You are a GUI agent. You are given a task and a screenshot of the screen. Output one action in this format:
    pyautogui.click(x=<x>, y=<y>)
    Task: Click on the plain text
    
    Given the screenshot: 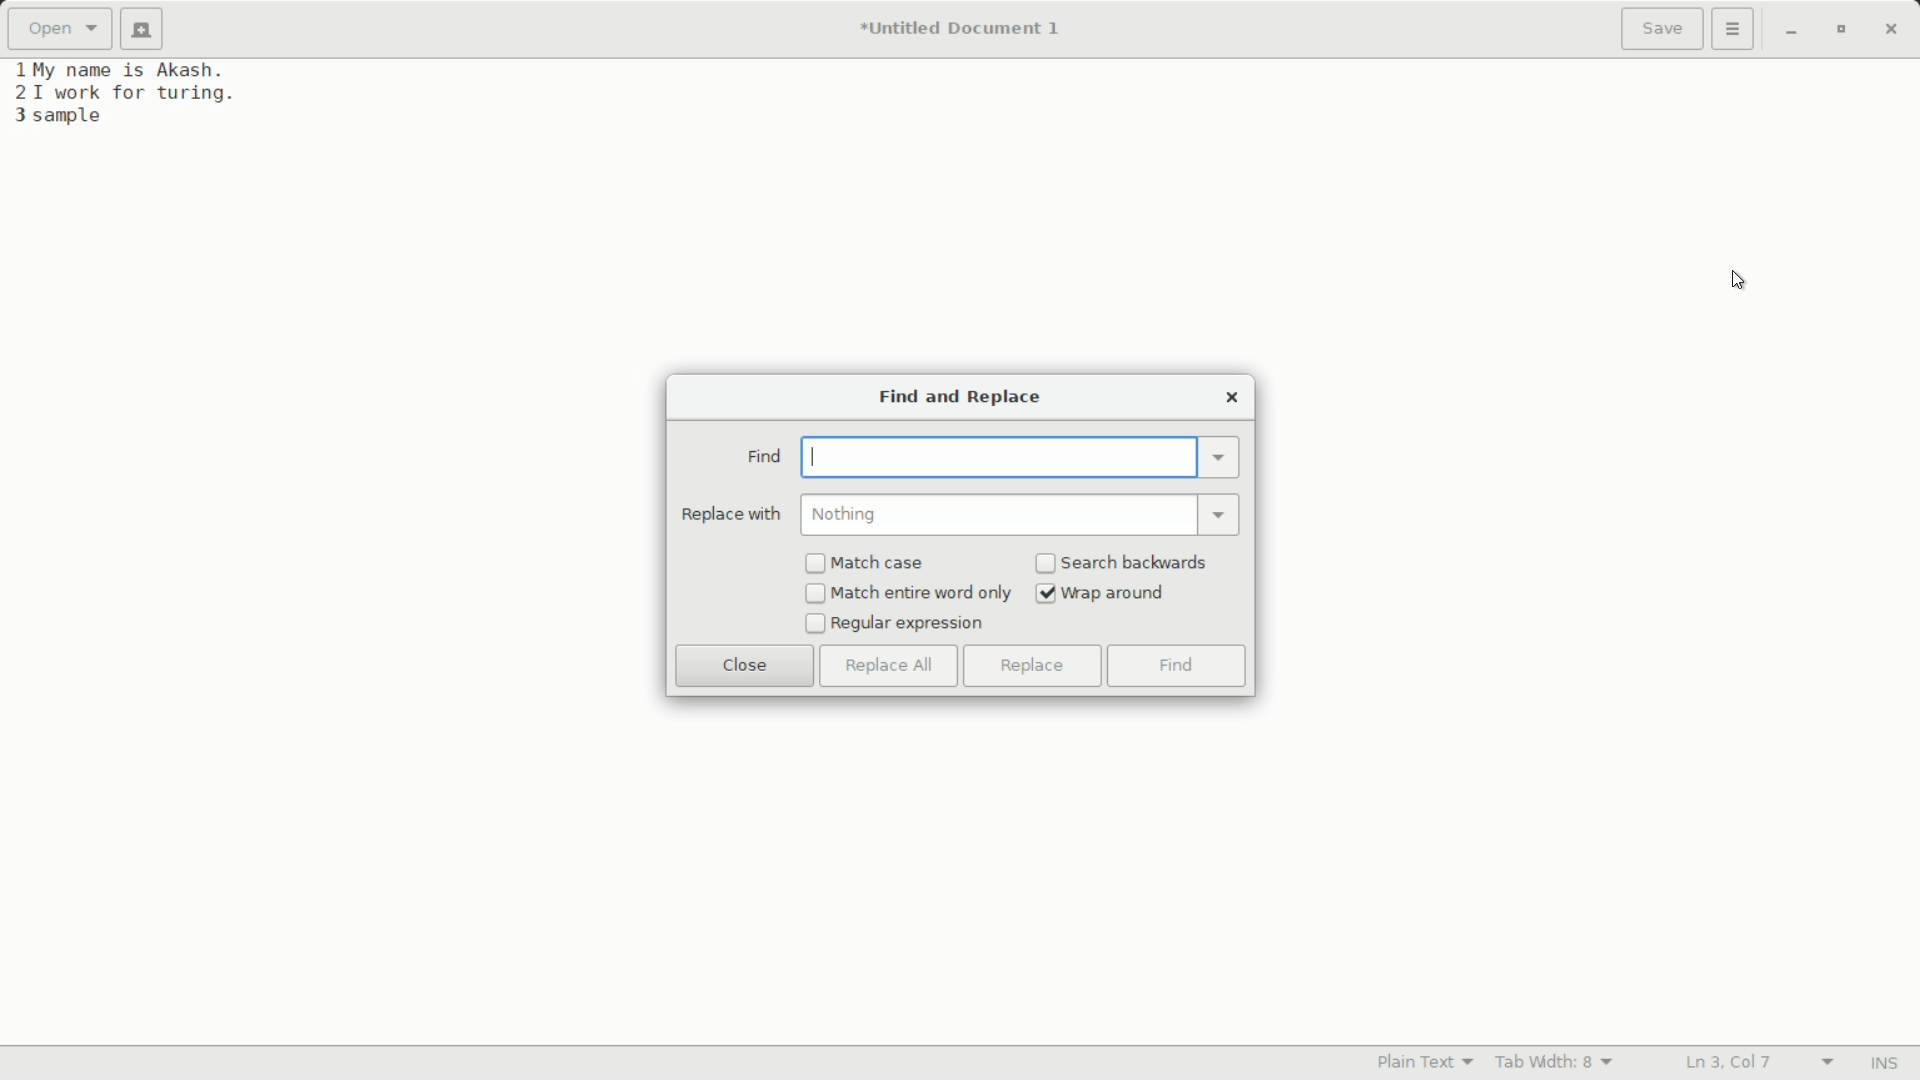 What is the action you would take?
    pyautogui.click(x=1430, y=1061)
    